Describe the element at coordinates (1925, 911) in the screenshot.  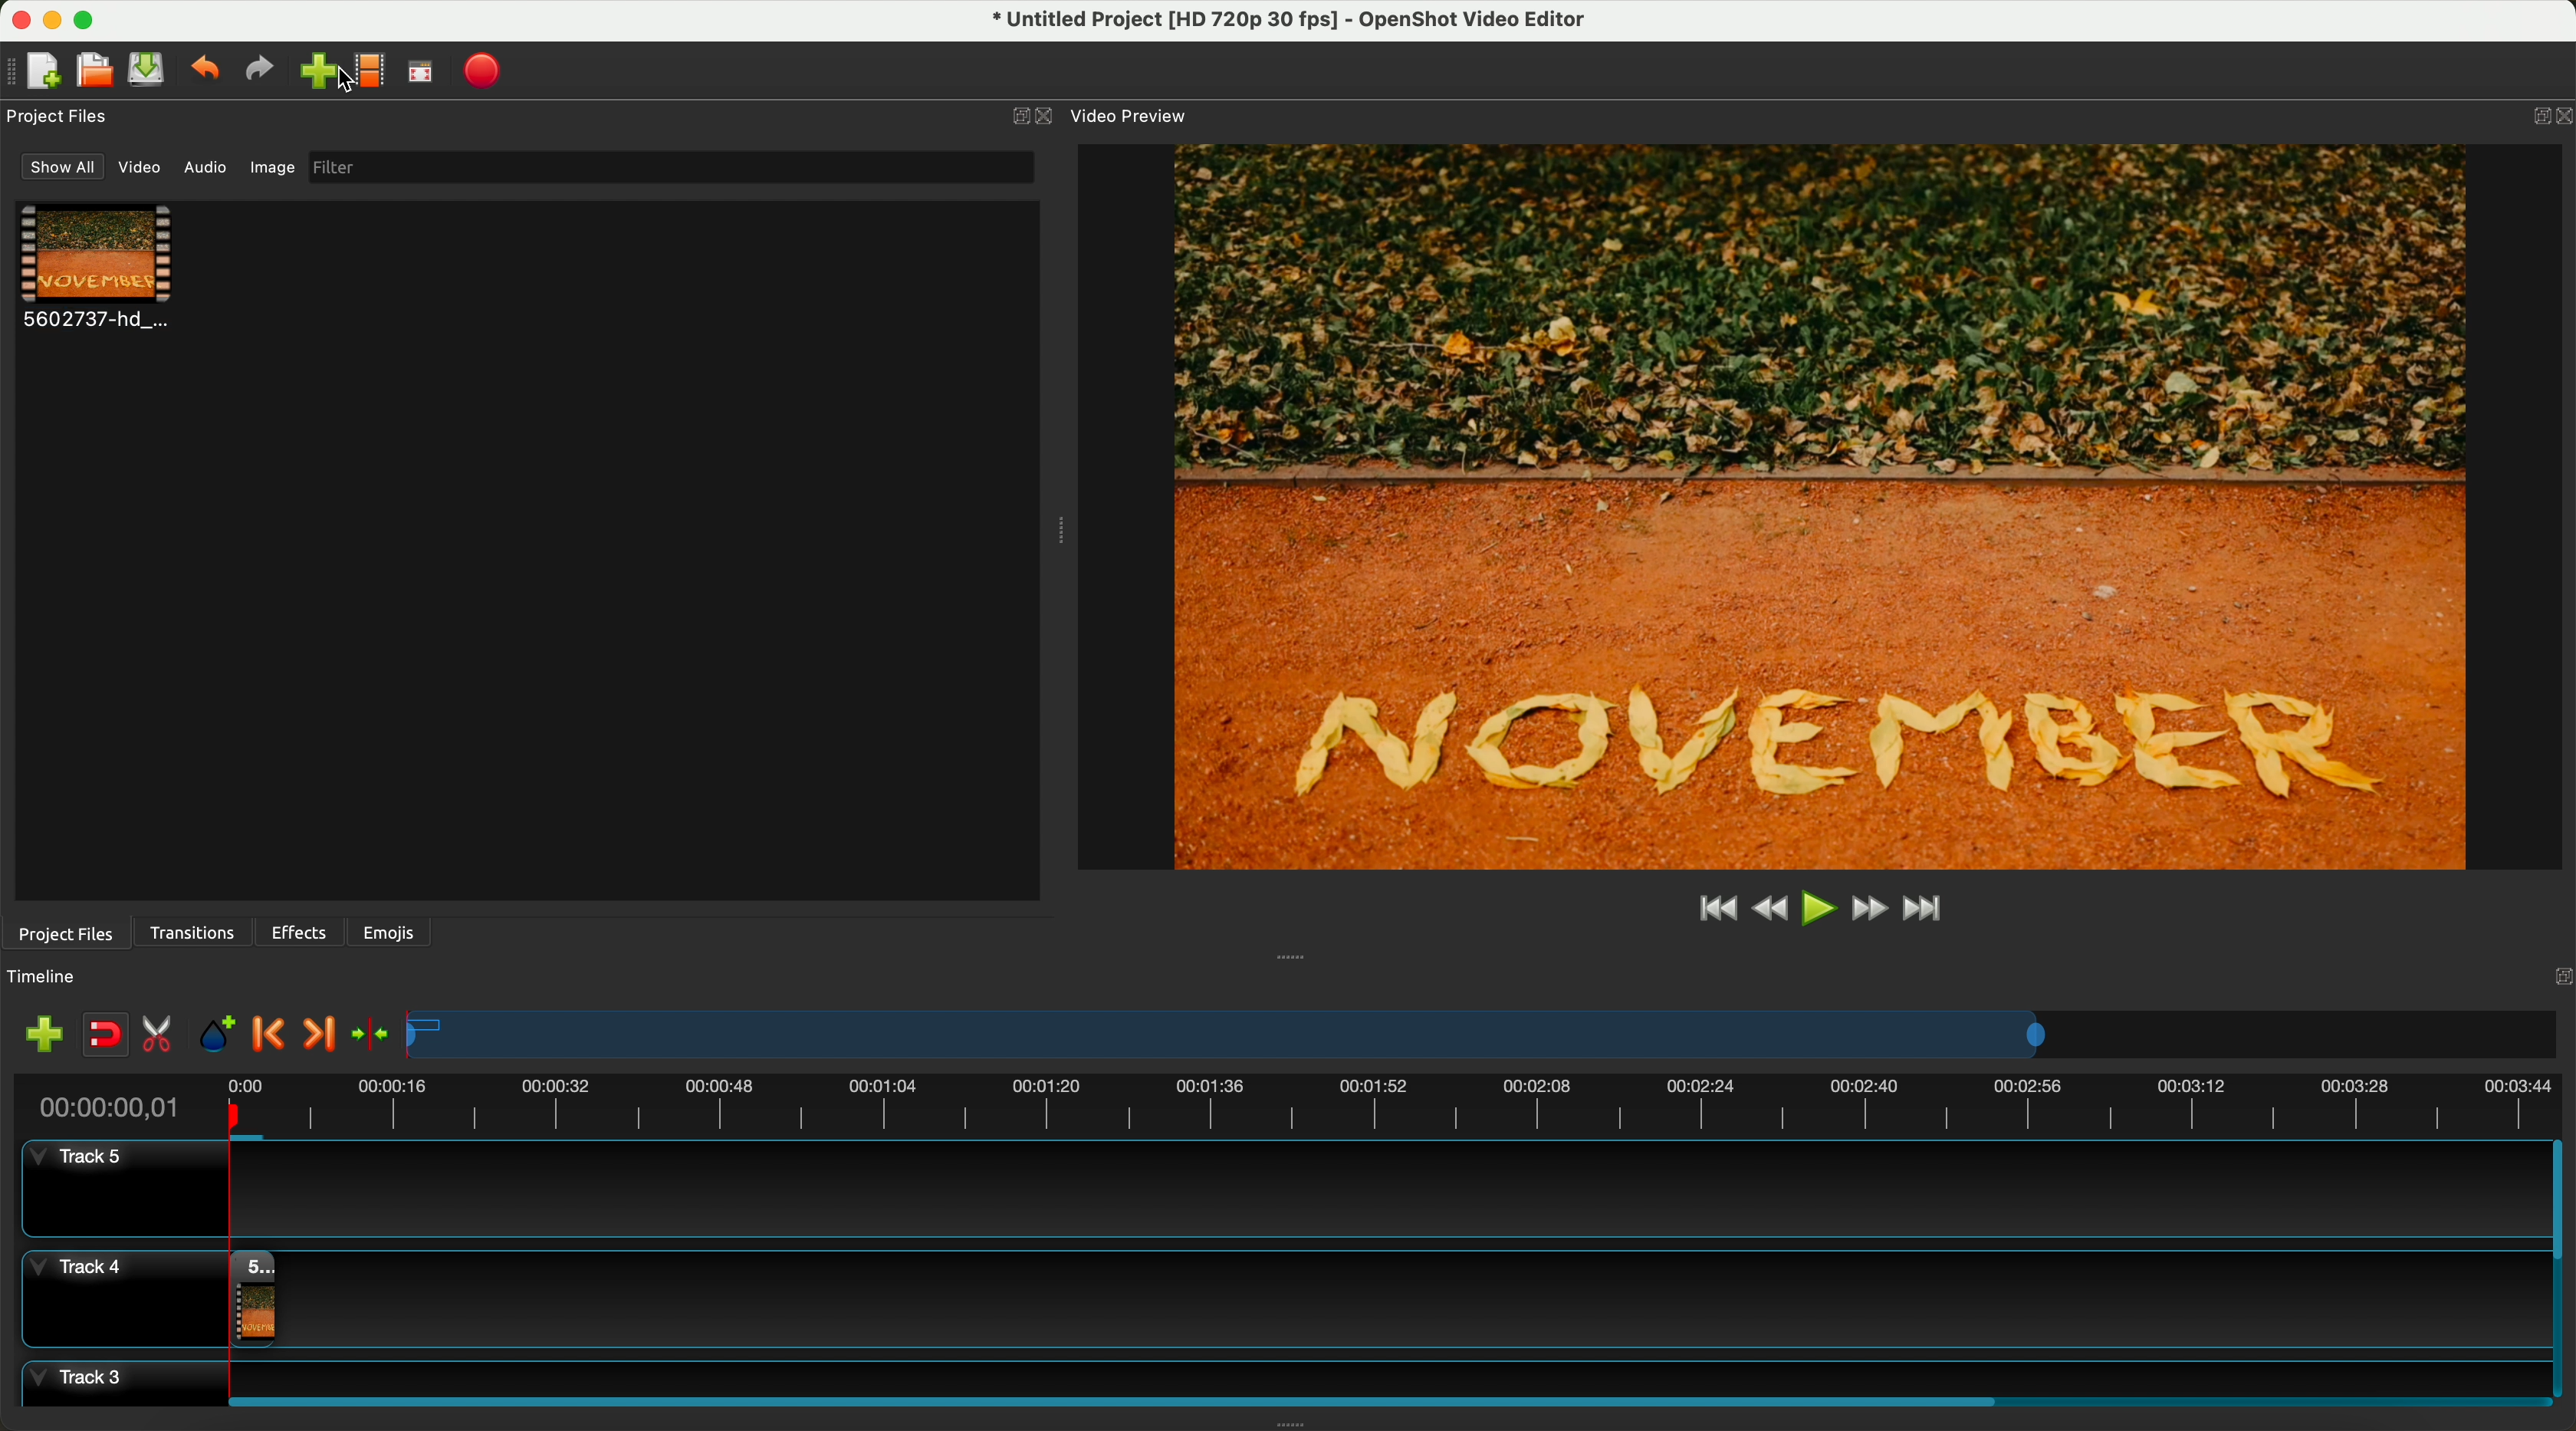
I see `jump to end` at that location.